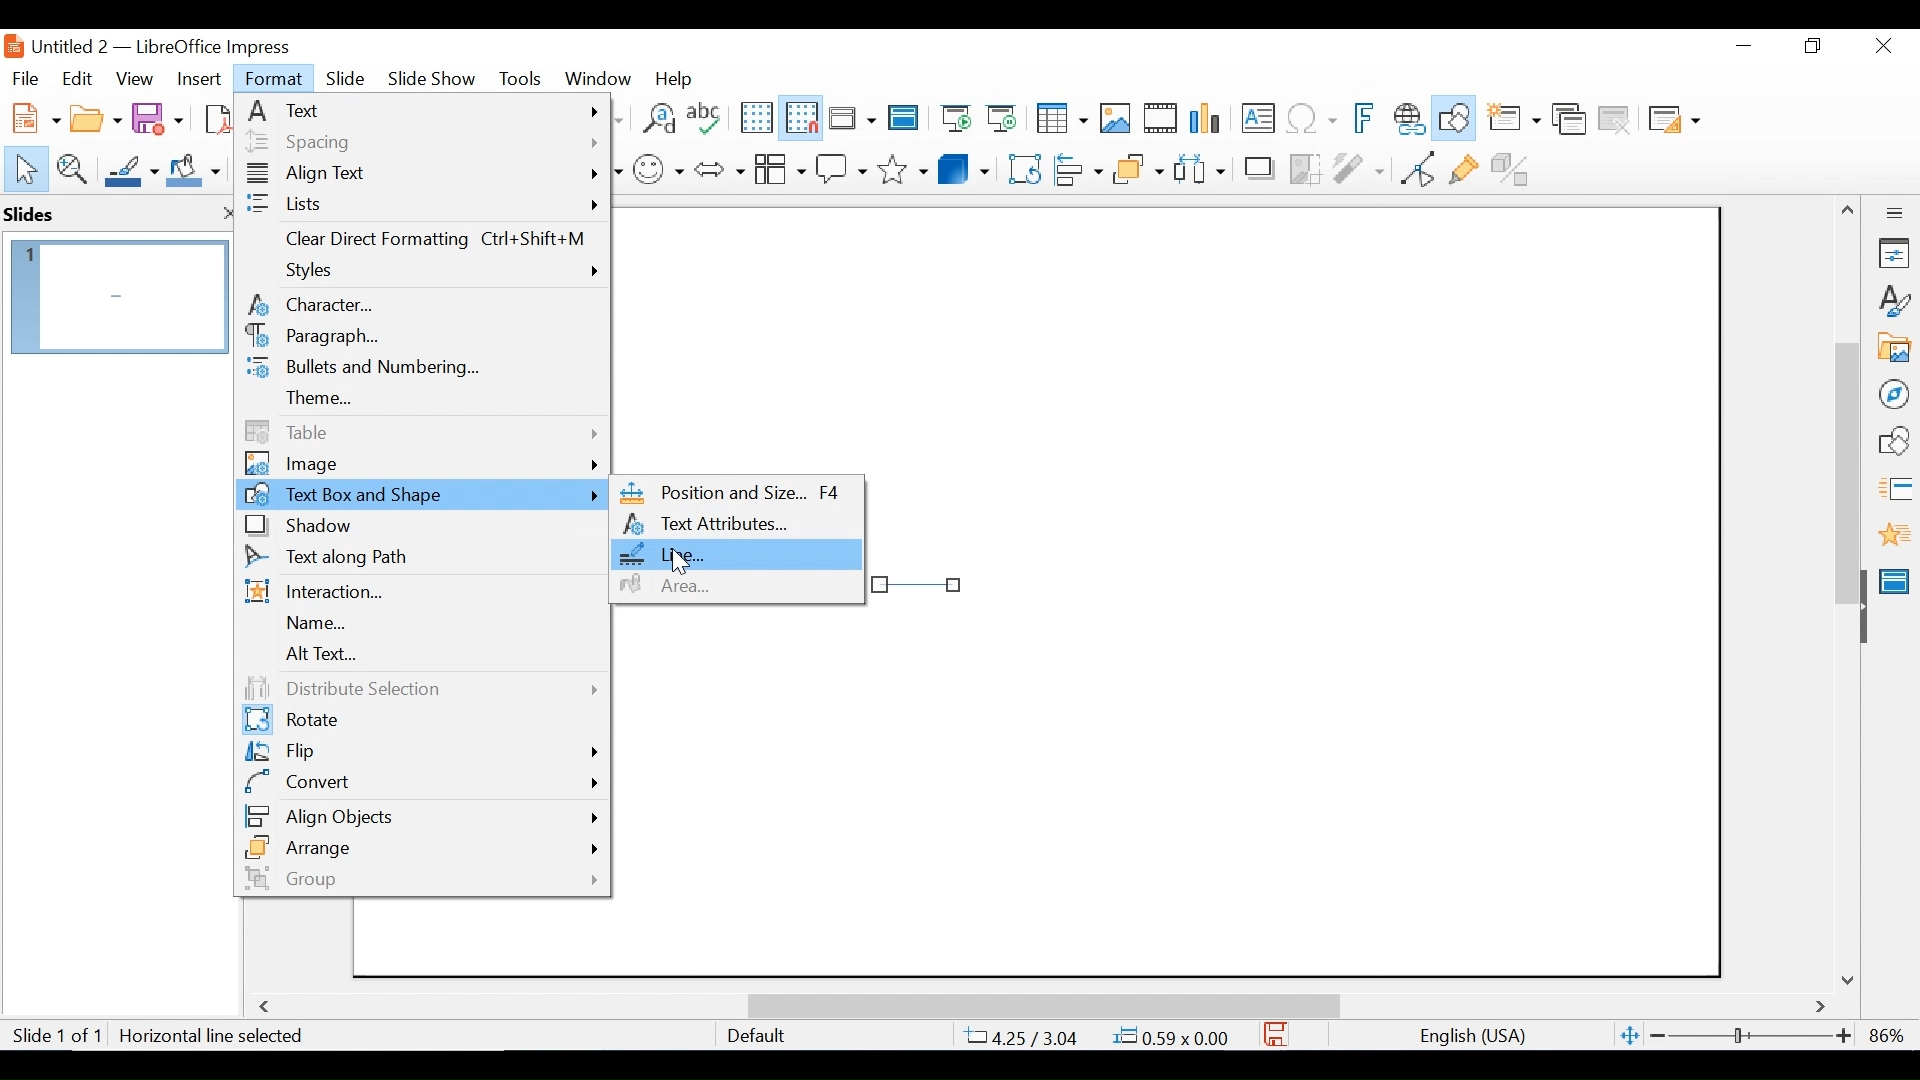 The height and width of the screenshot is (1080, 1920). Describe the element at coordinates (268, 1007) in the screenshot. I see `Scroll Left` at that location.